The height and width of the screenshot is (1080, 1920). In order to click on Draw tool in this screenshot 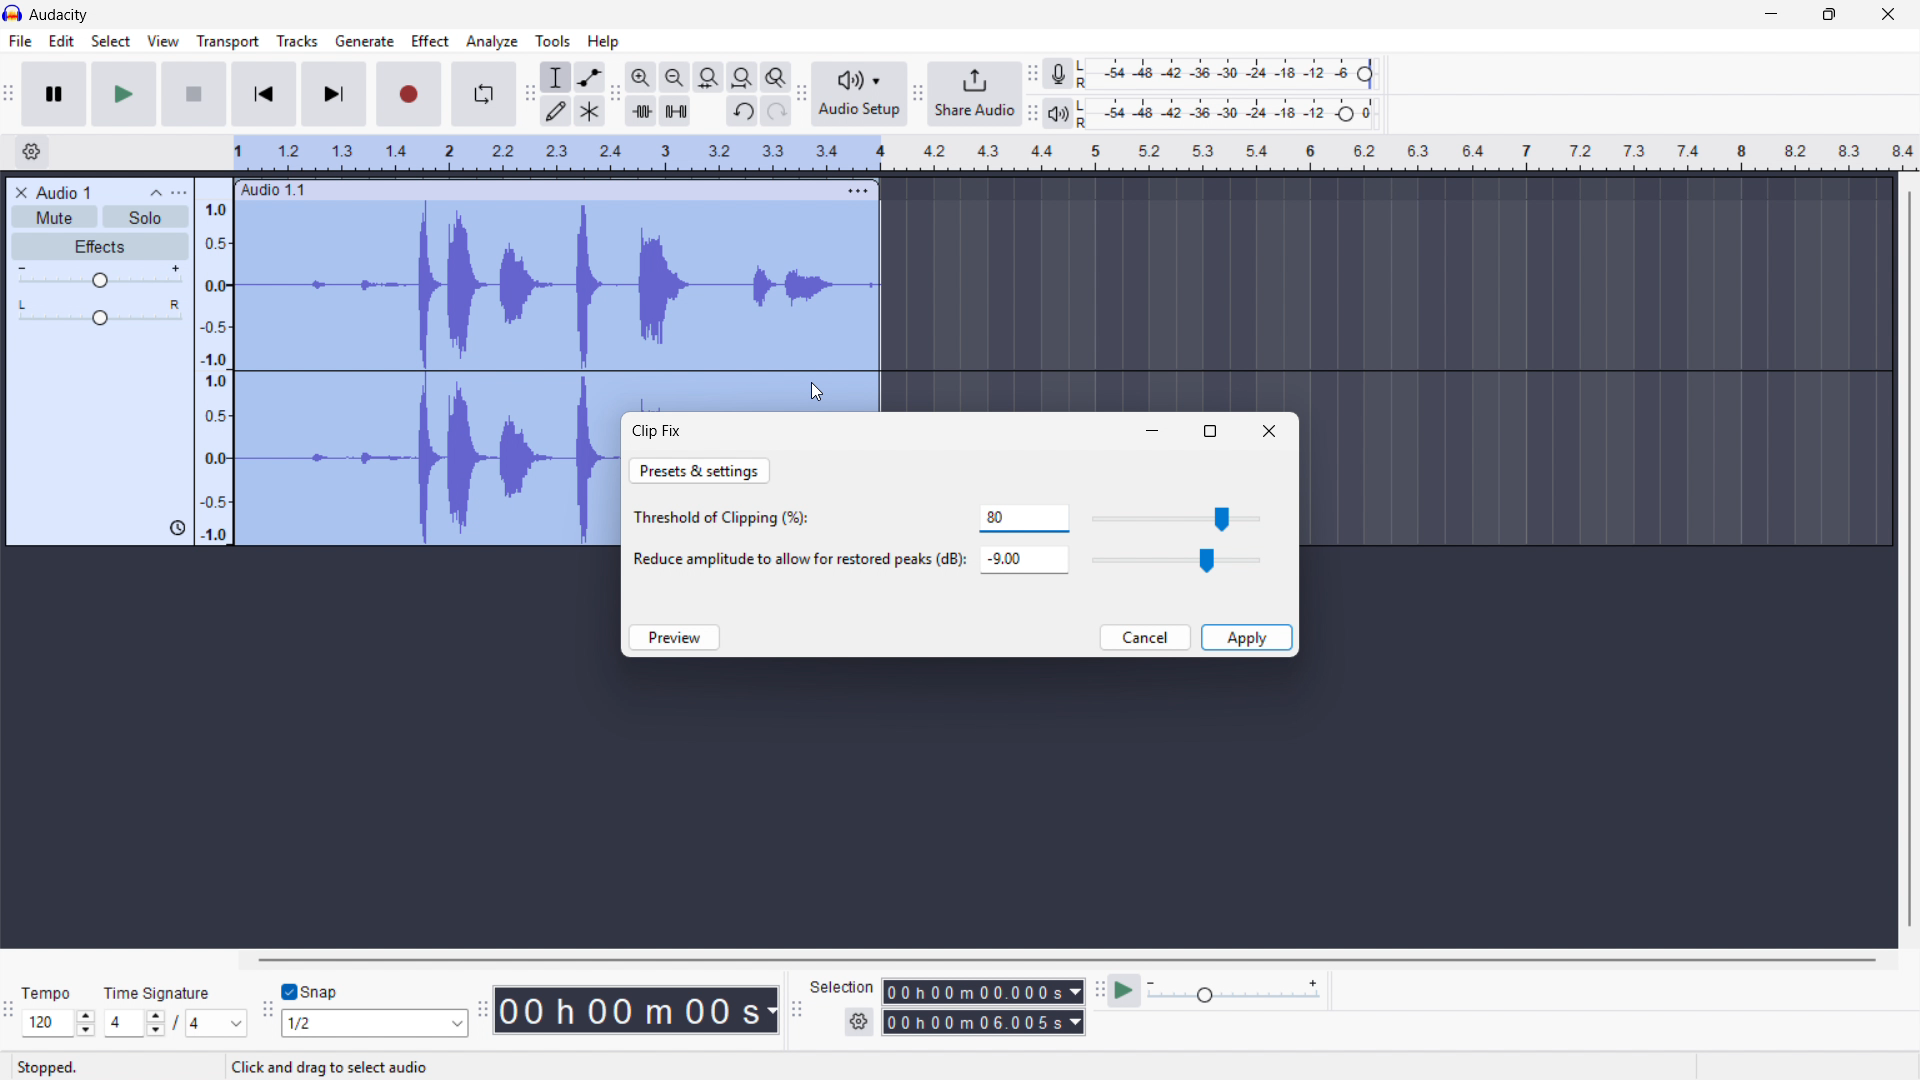, I will do `click(556, 110)`.